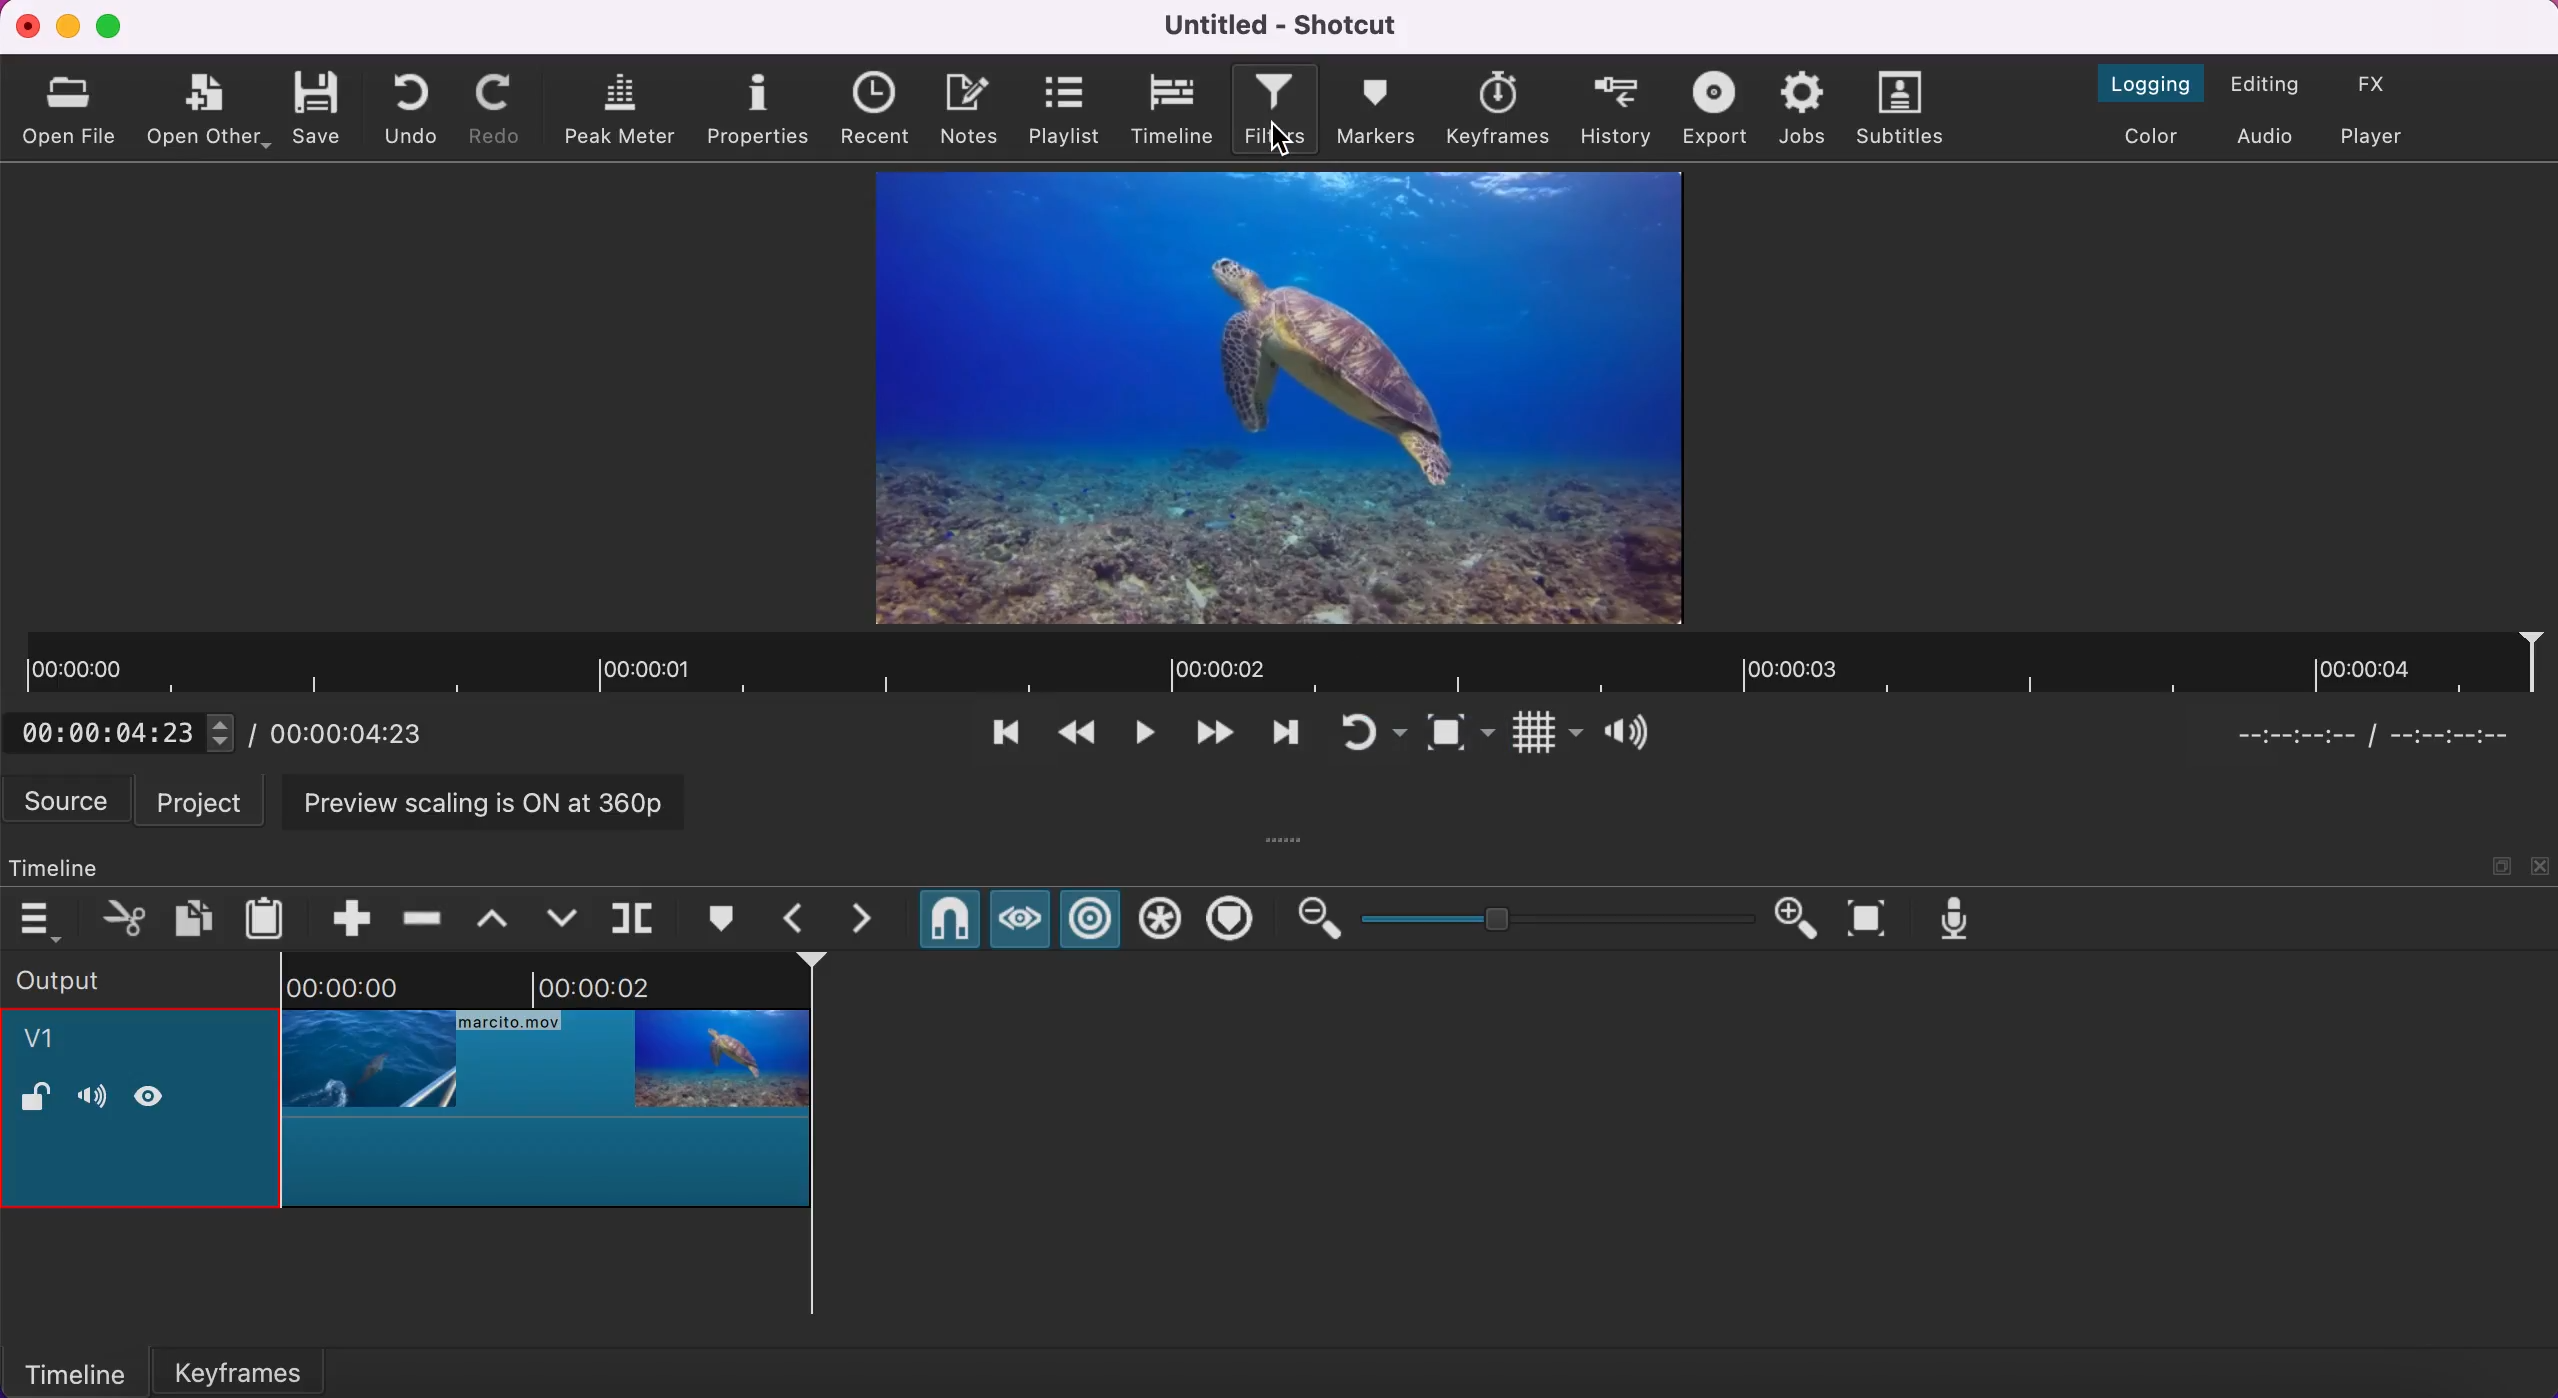 The width and height of the screenshot is (2558, 1398). What do you see at coordinates (1375, 109) in the screenshot?
I see `markers` at bounding box center [1375, 109].